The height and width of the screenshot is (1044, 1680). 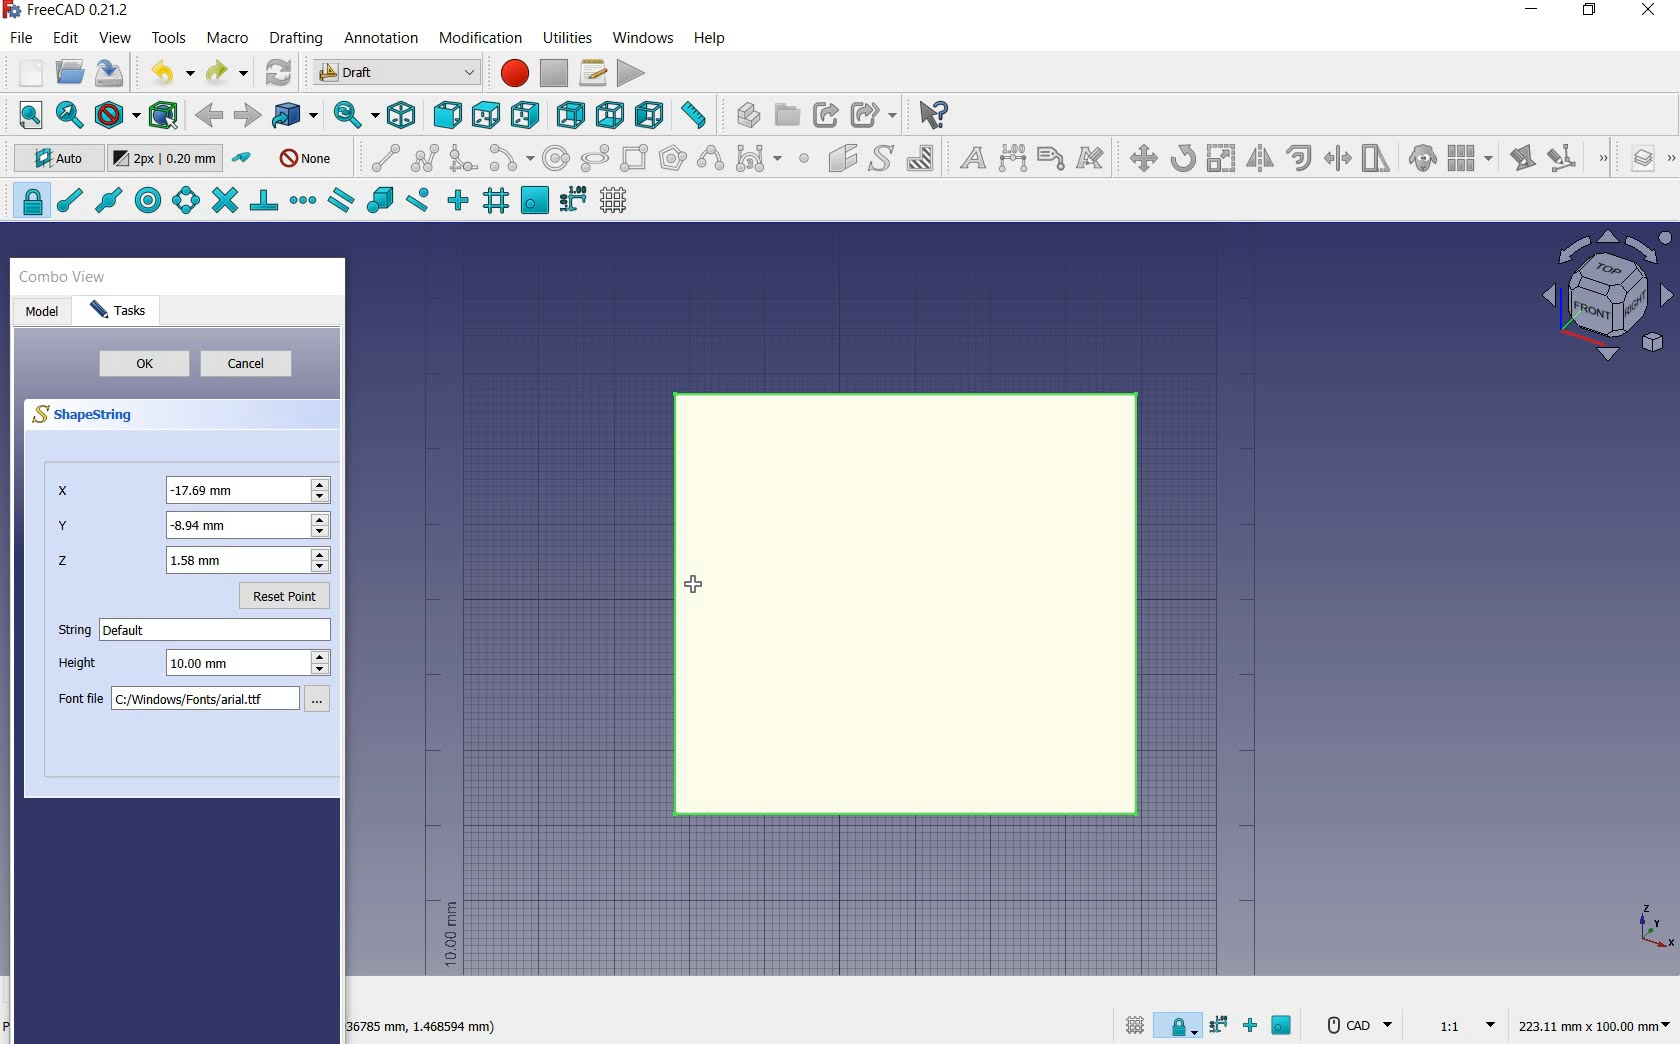 What do you see at coordinates (871, 115) in the screenshot?
I see `make sub-link` at bounding box center [871, 115].